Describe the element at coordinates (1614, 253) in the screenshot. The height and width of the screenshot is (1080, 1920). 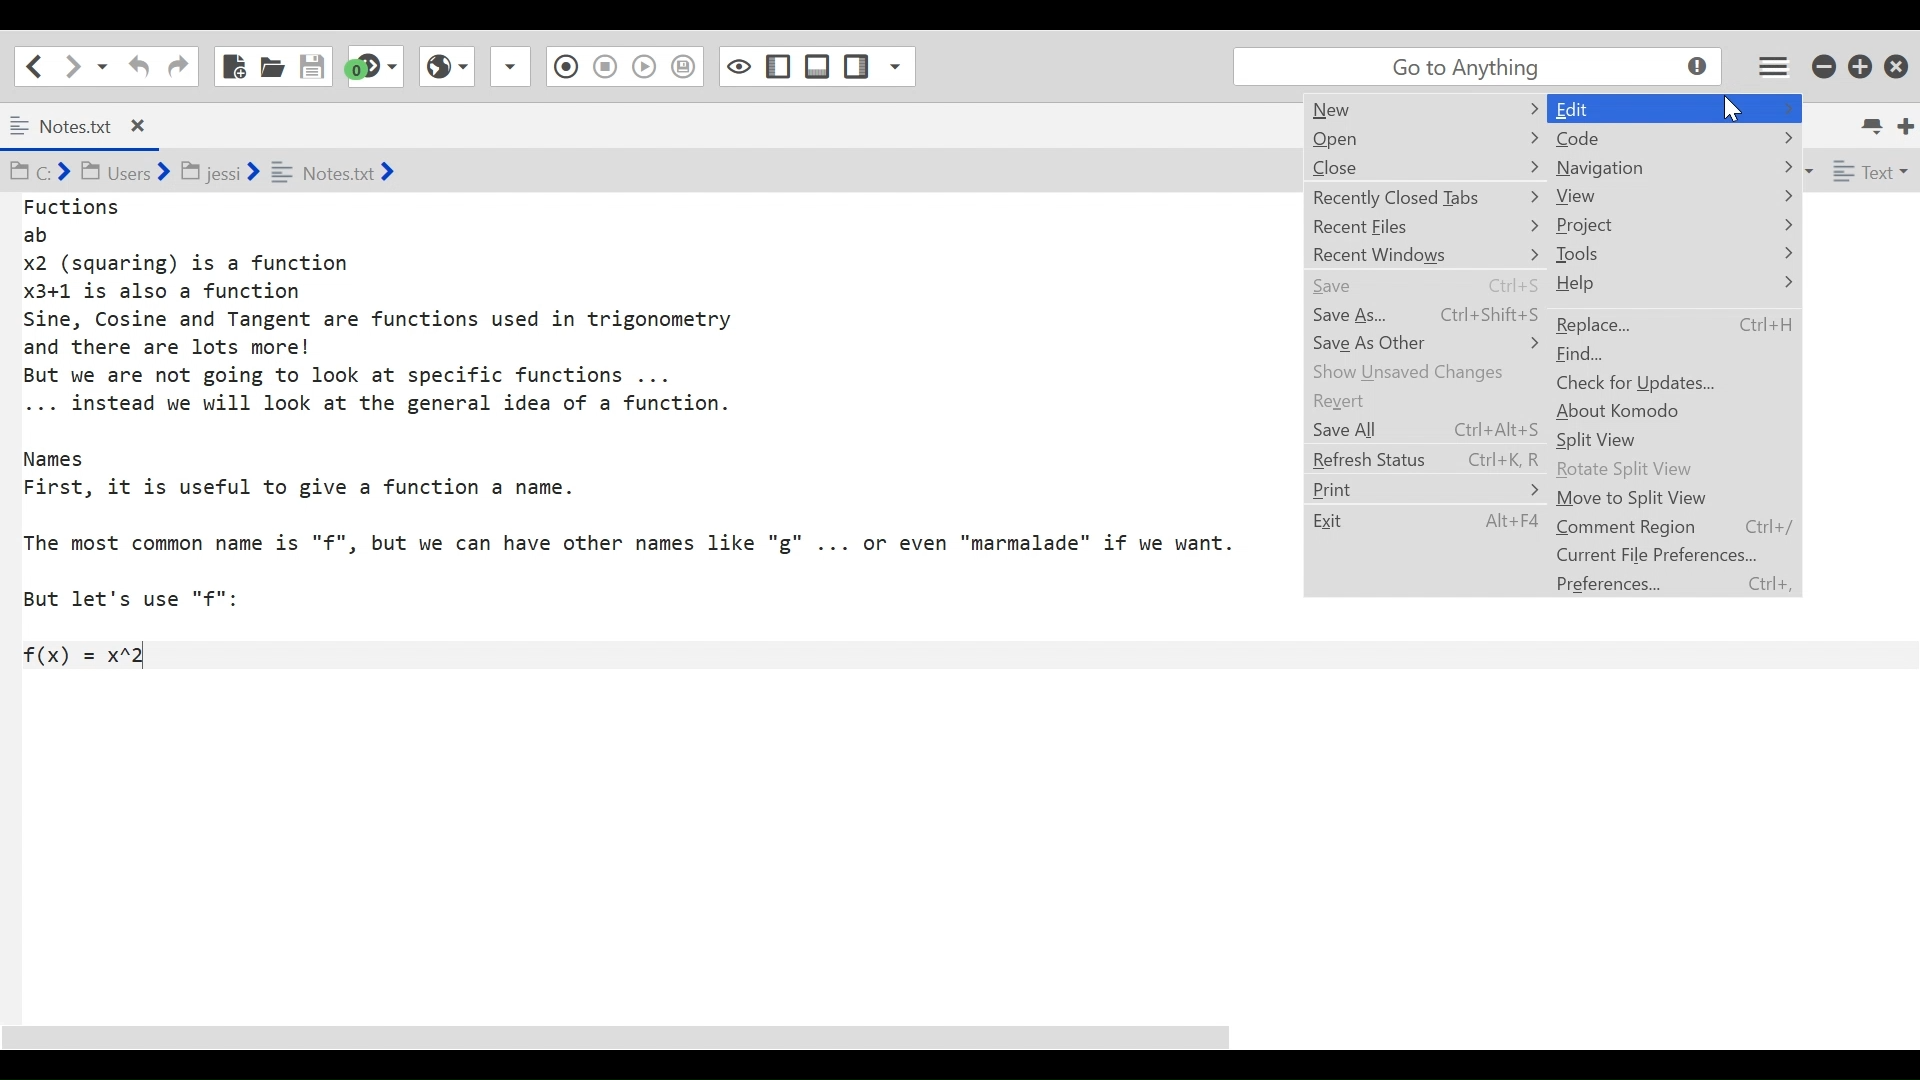
I see `Tools` at that location.